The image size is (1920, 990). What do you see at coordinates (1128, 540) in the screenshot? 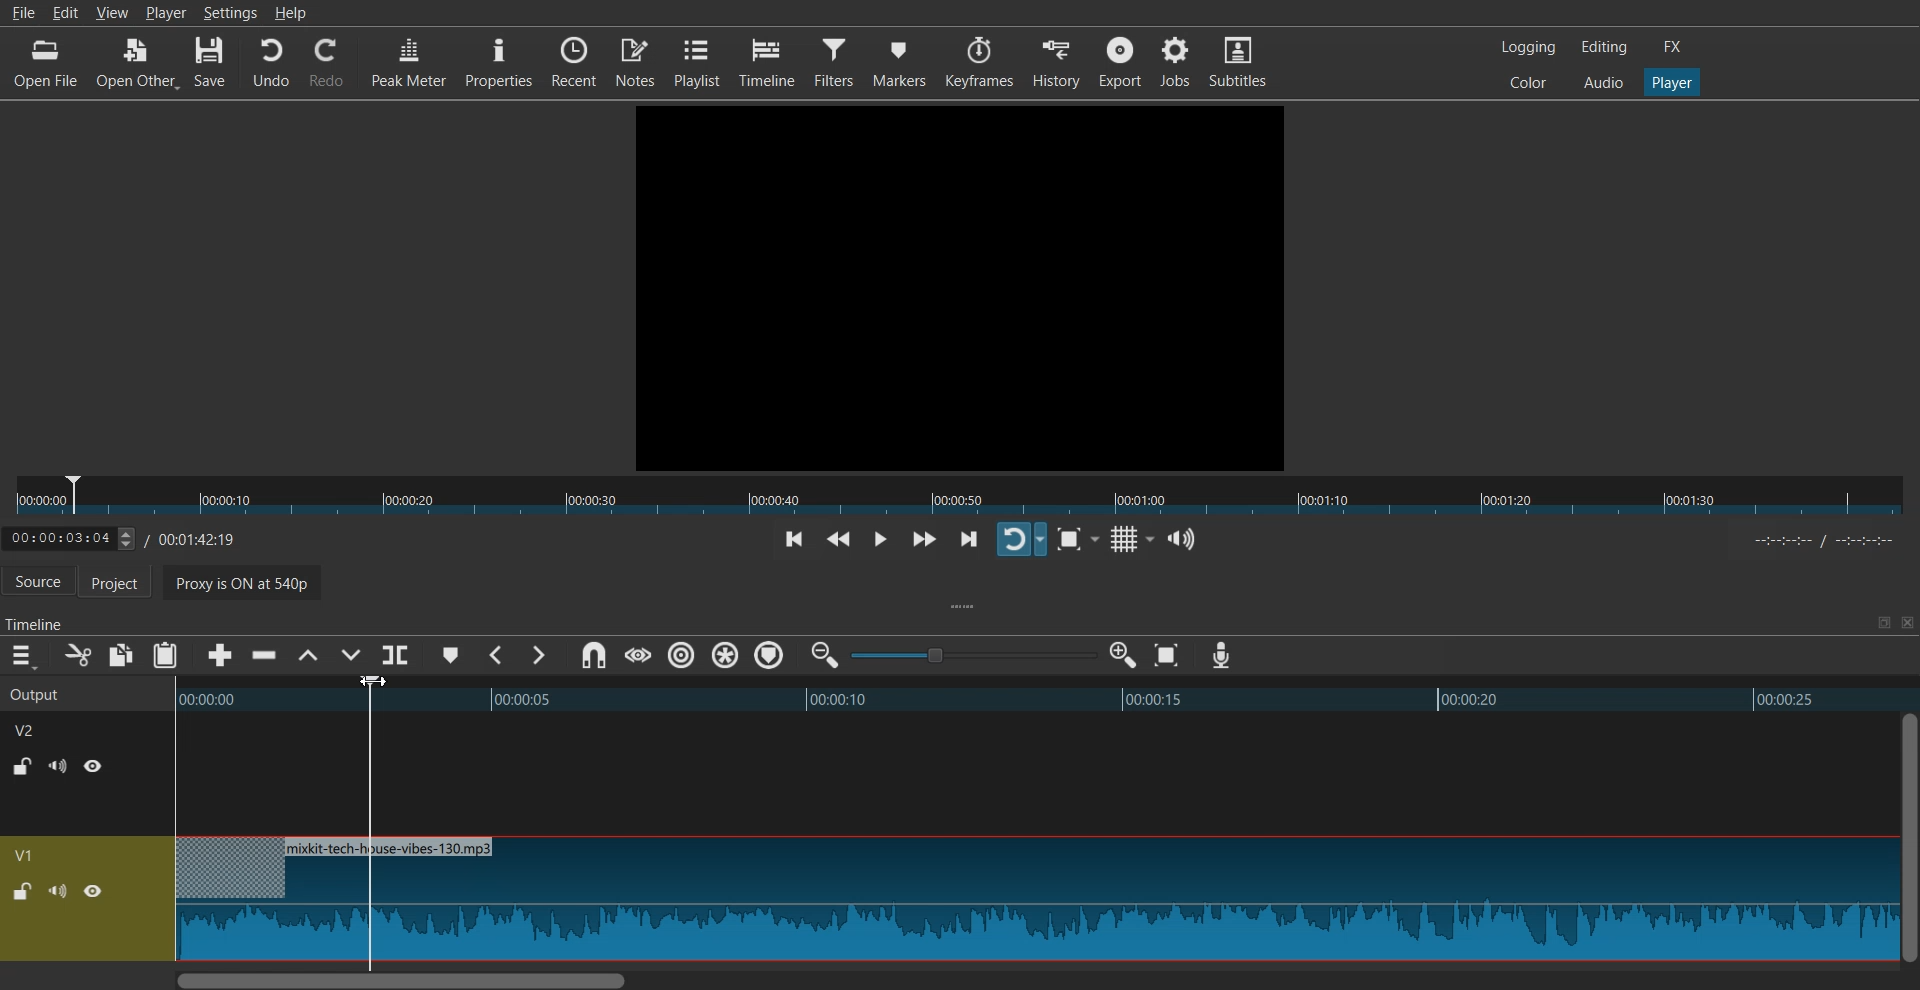
I see `Toggle grid display on the player` at bounding box center [1128, 540].